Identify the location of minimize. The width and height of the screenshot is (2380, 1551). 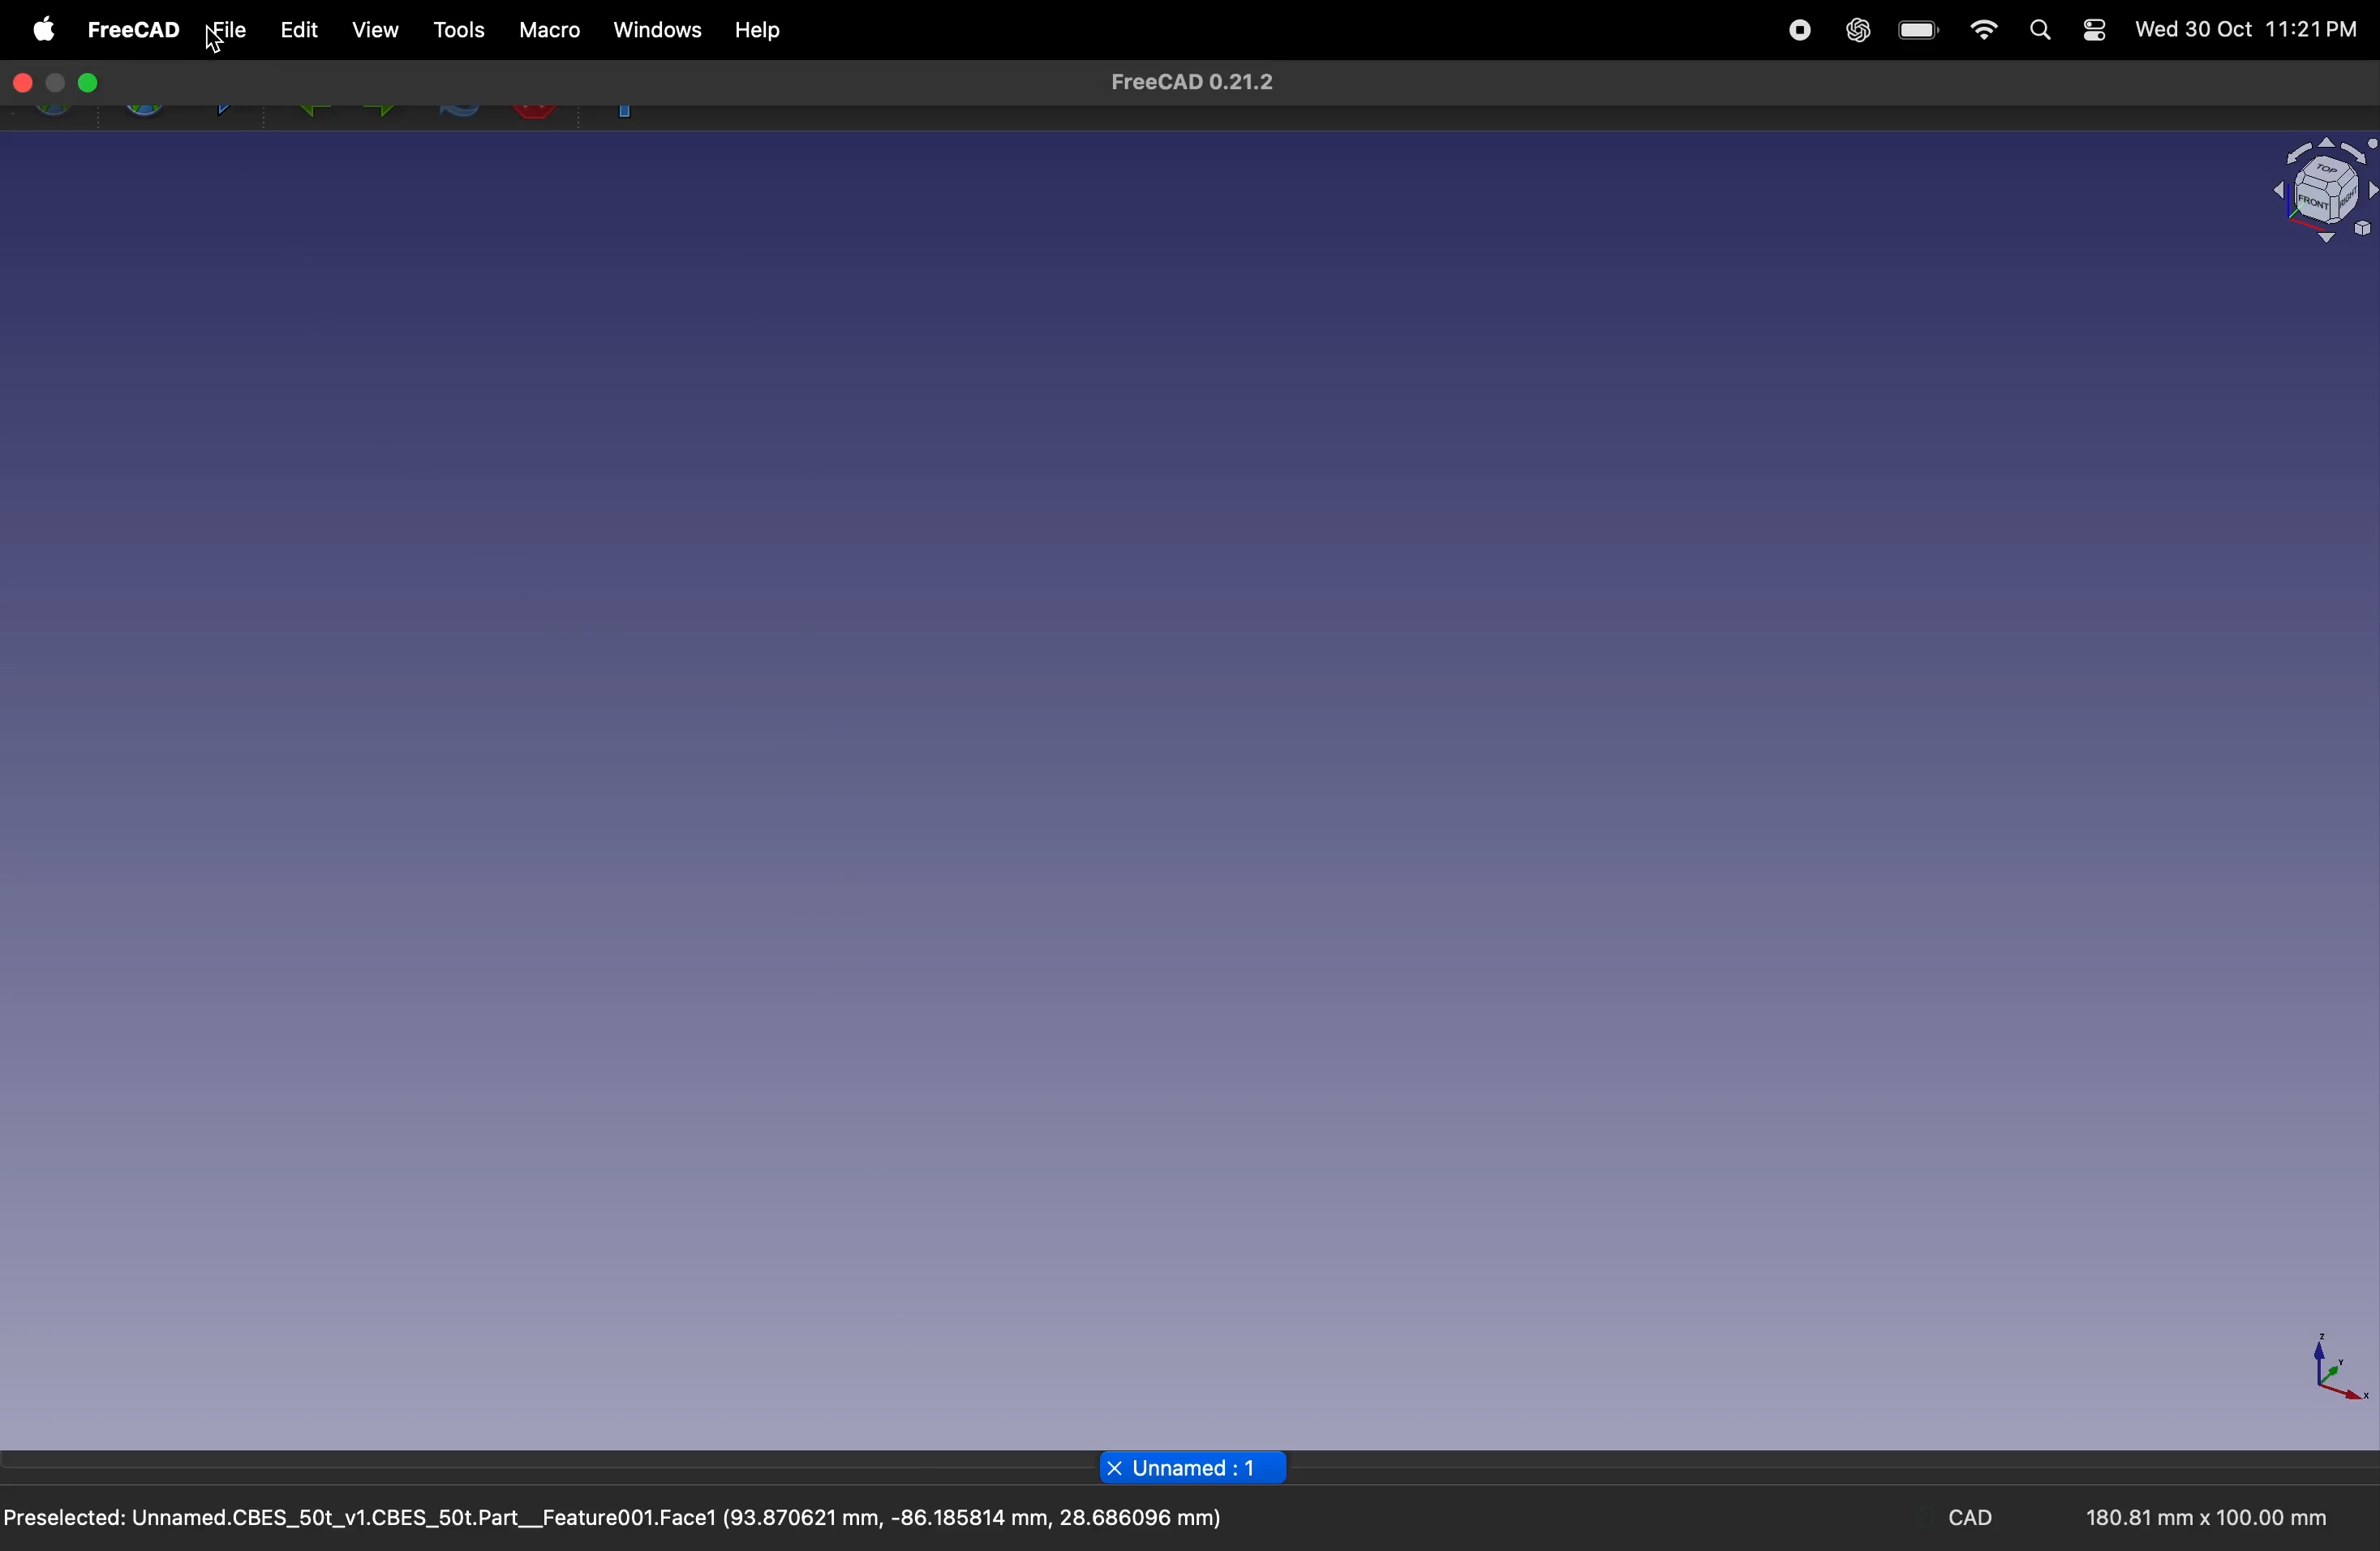
(56, 84).